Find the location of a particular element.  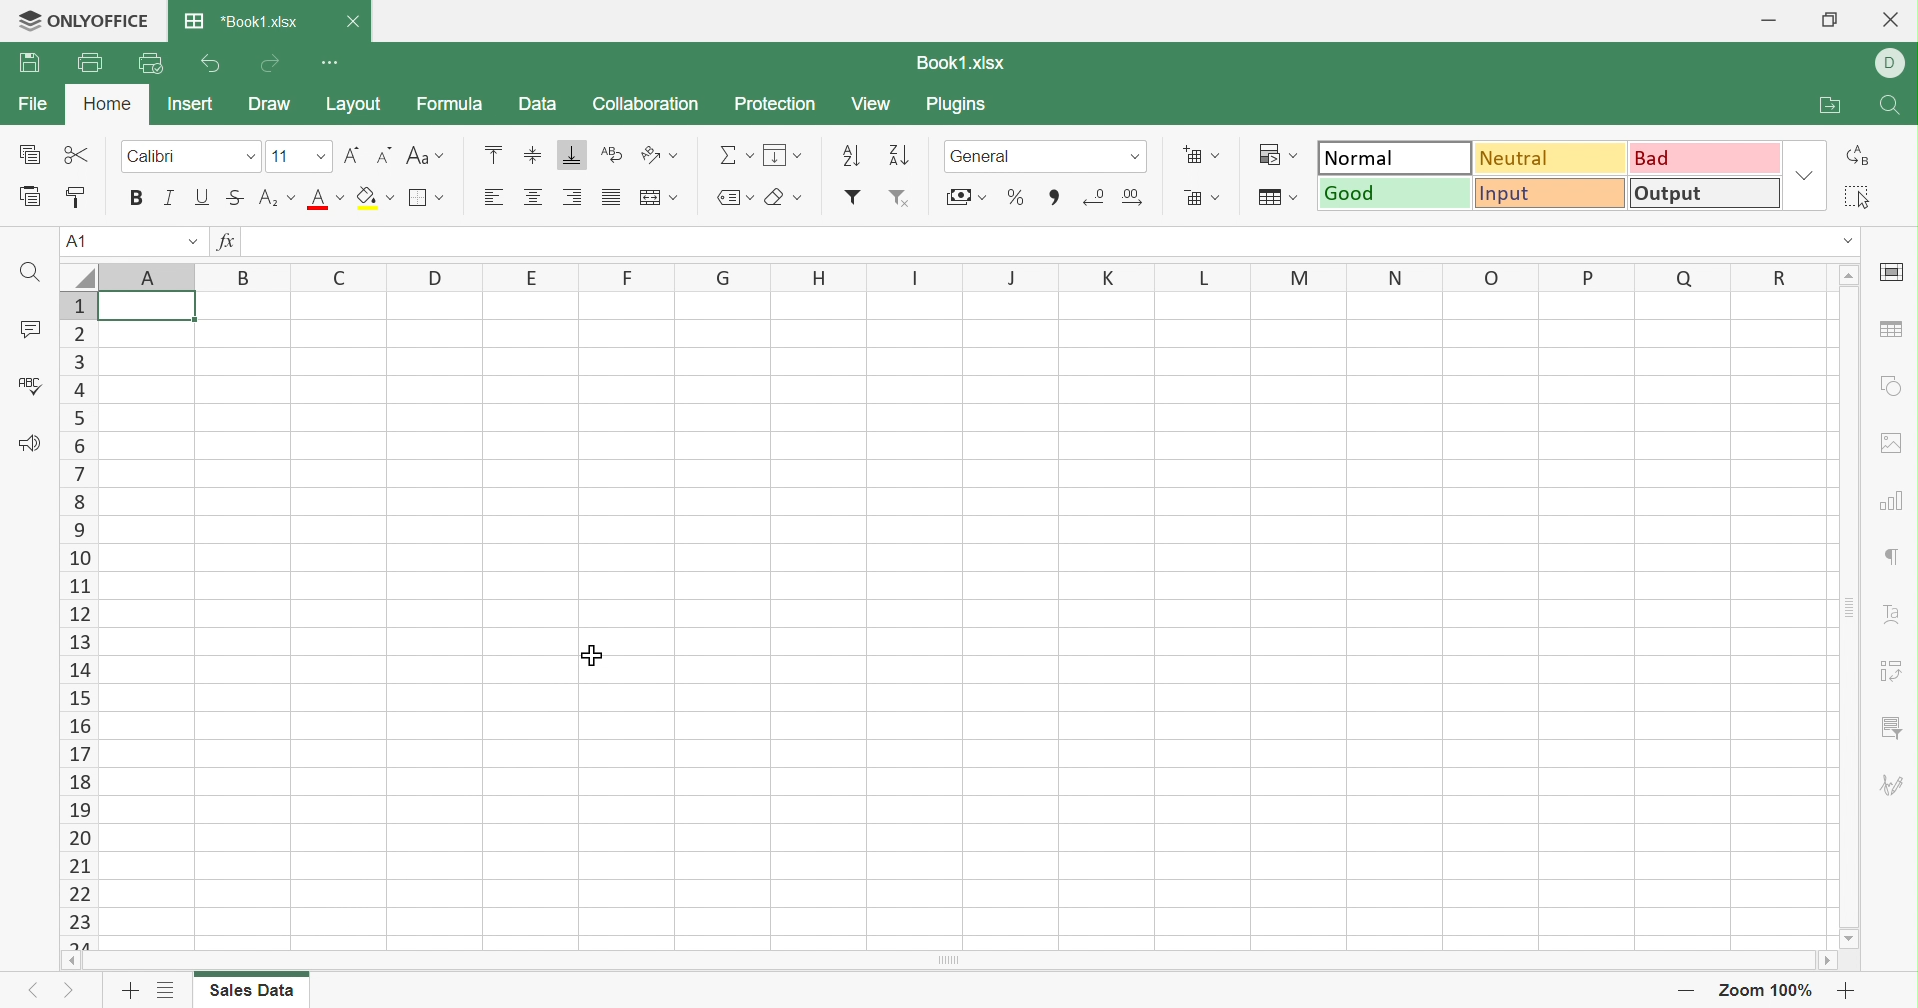

Check Spelling is located at coordinates (35, 384).